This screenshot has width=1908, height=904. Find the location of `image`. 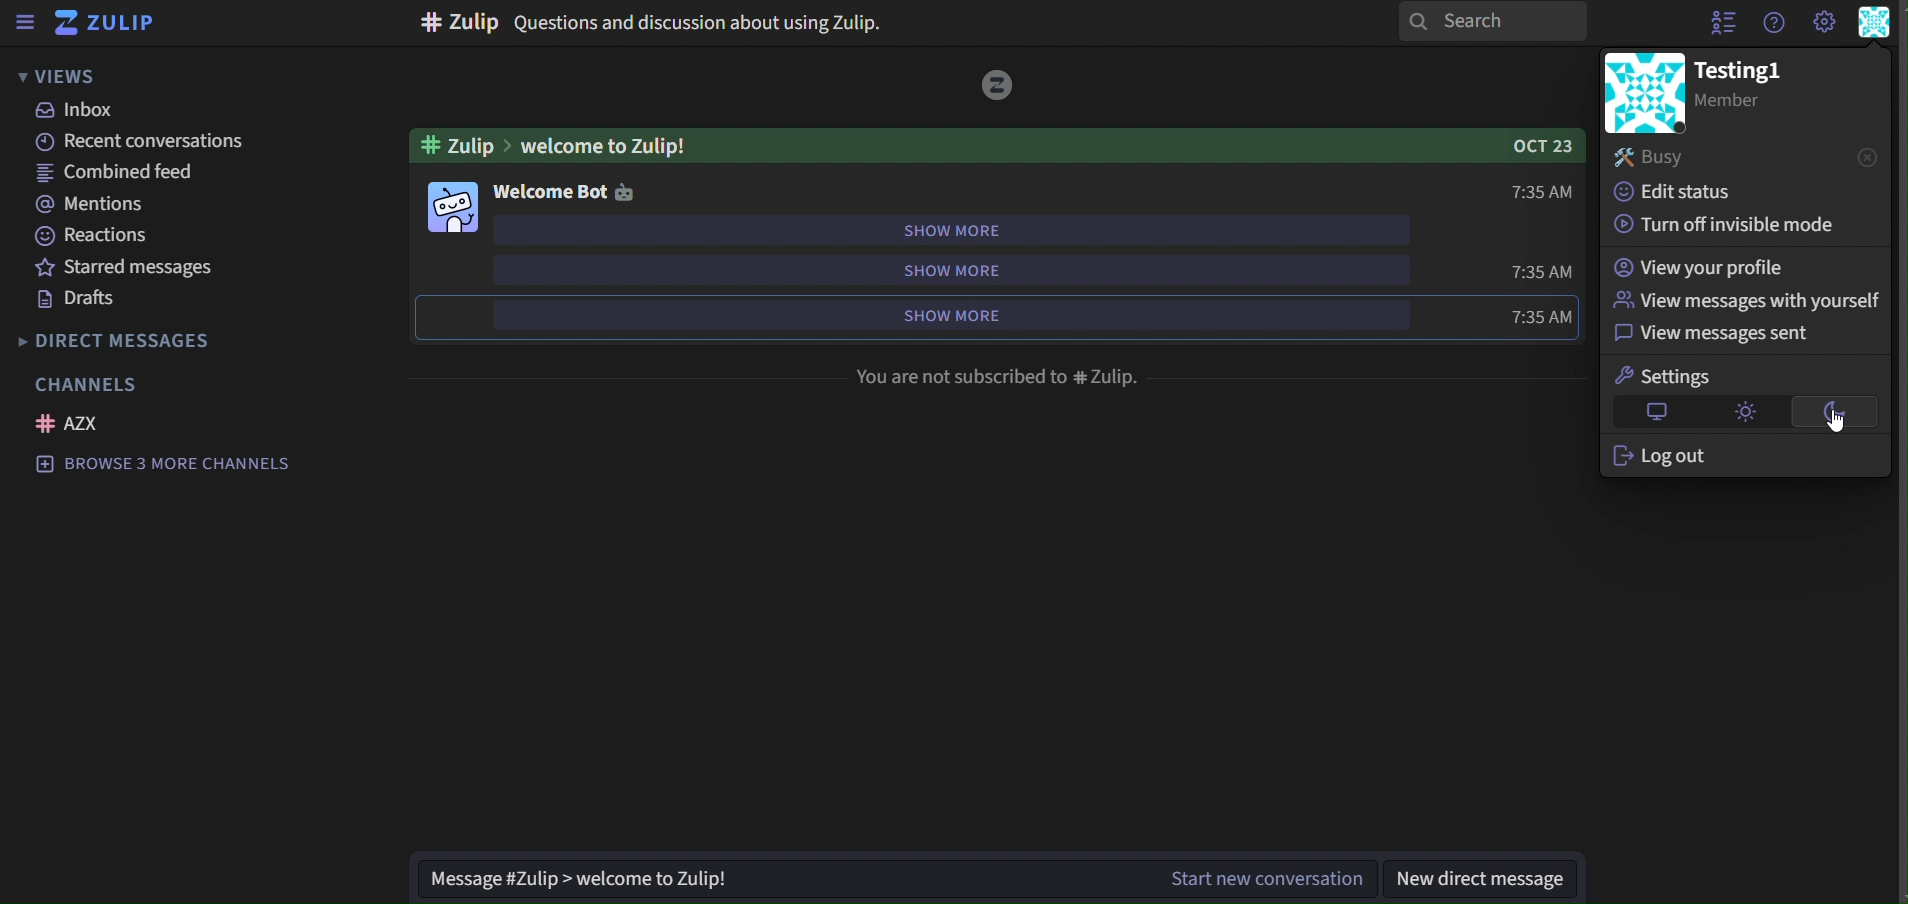

image is located at coordinates (1000, 85).